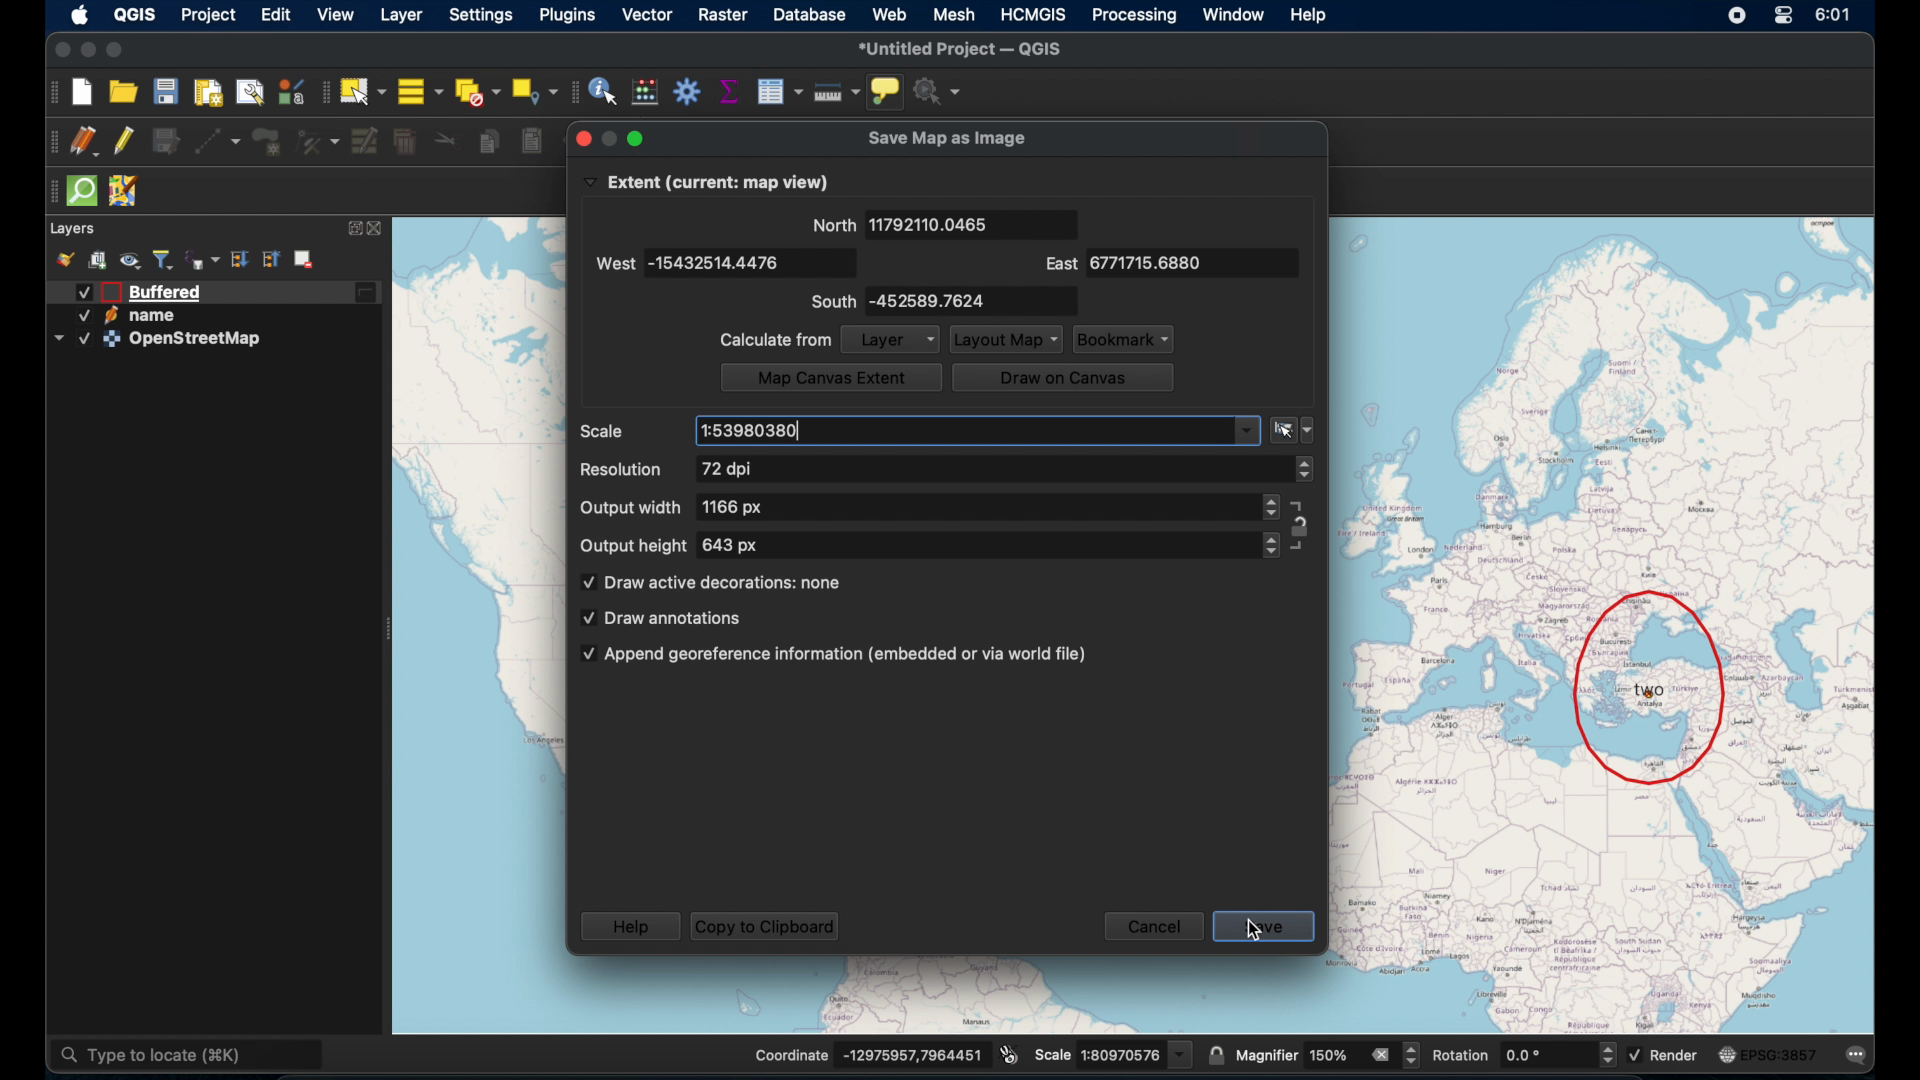  I want to click on messages, so click(1858, 1054).